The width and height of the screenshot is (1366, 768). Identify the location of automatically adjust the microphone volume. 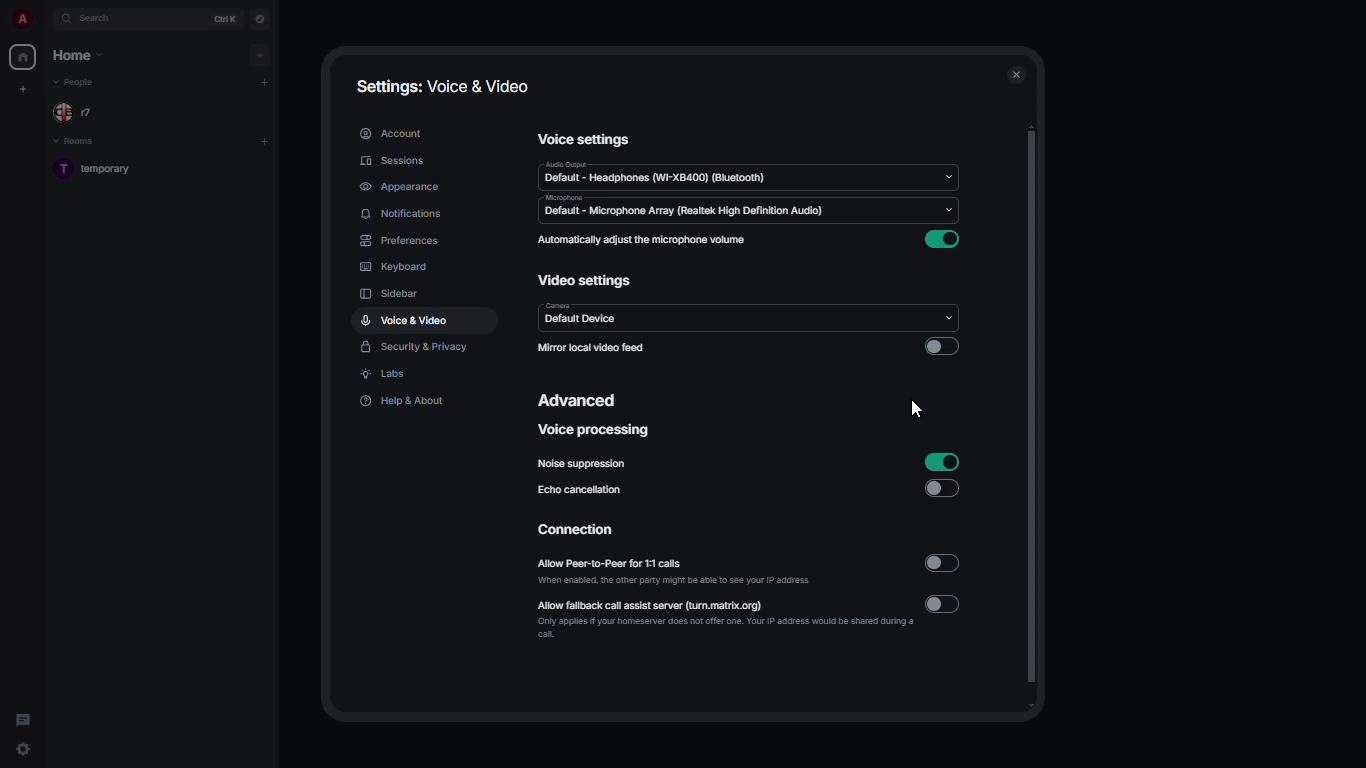
(642, 240).